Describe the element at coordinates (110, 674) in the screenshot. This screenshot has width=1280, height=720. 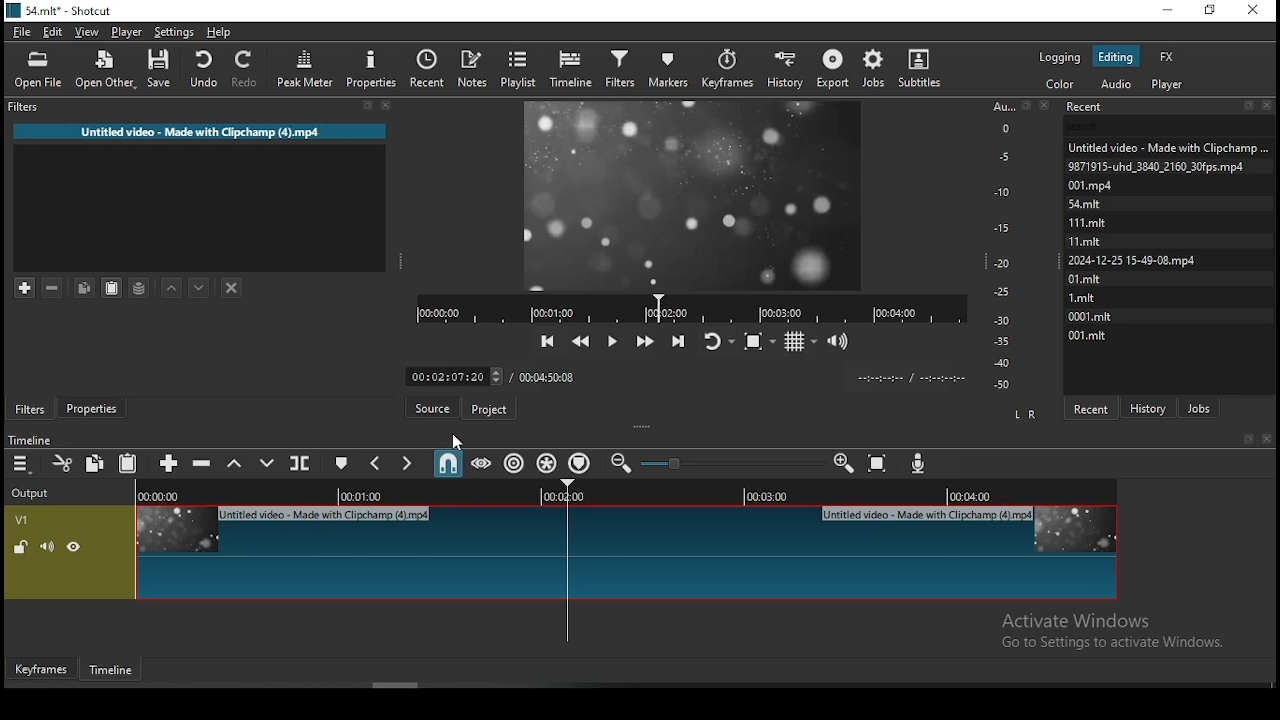
I see `timeline` at that location.